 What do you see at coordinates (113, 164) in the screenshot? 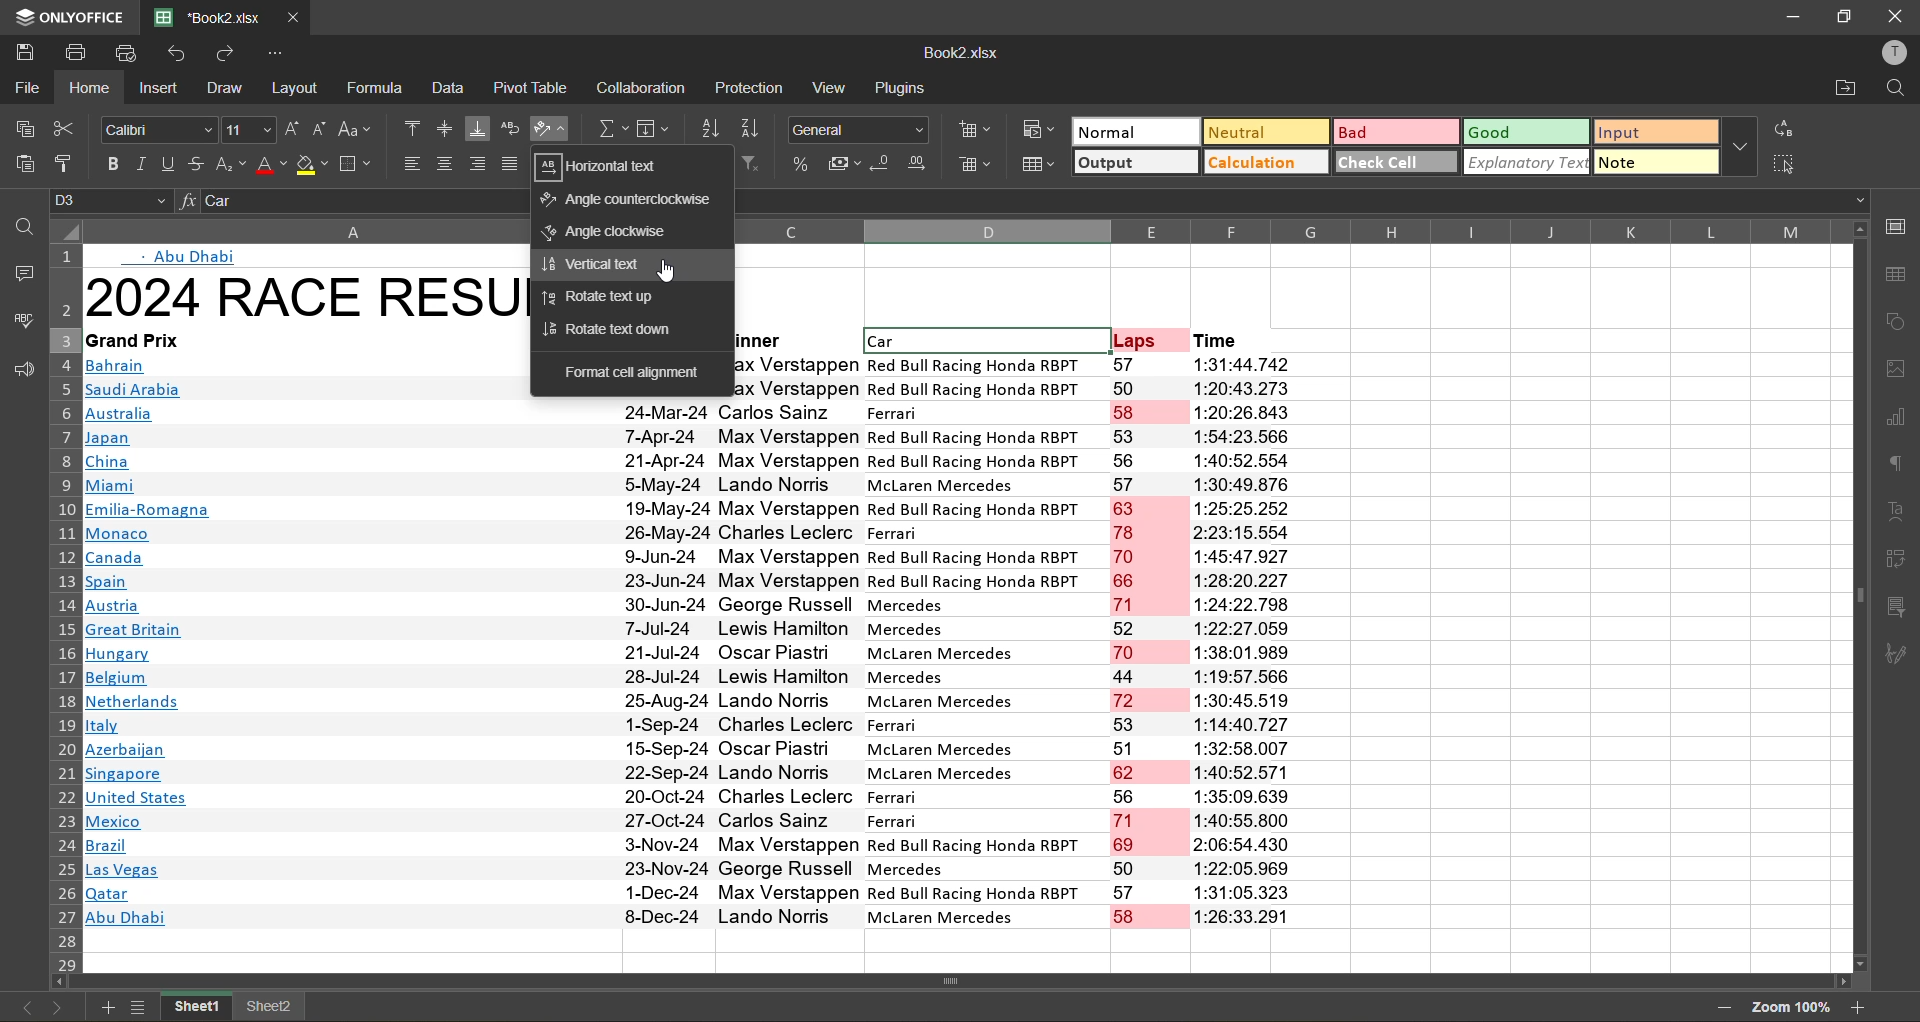
I see `bold` at bounding box center [113, 164].